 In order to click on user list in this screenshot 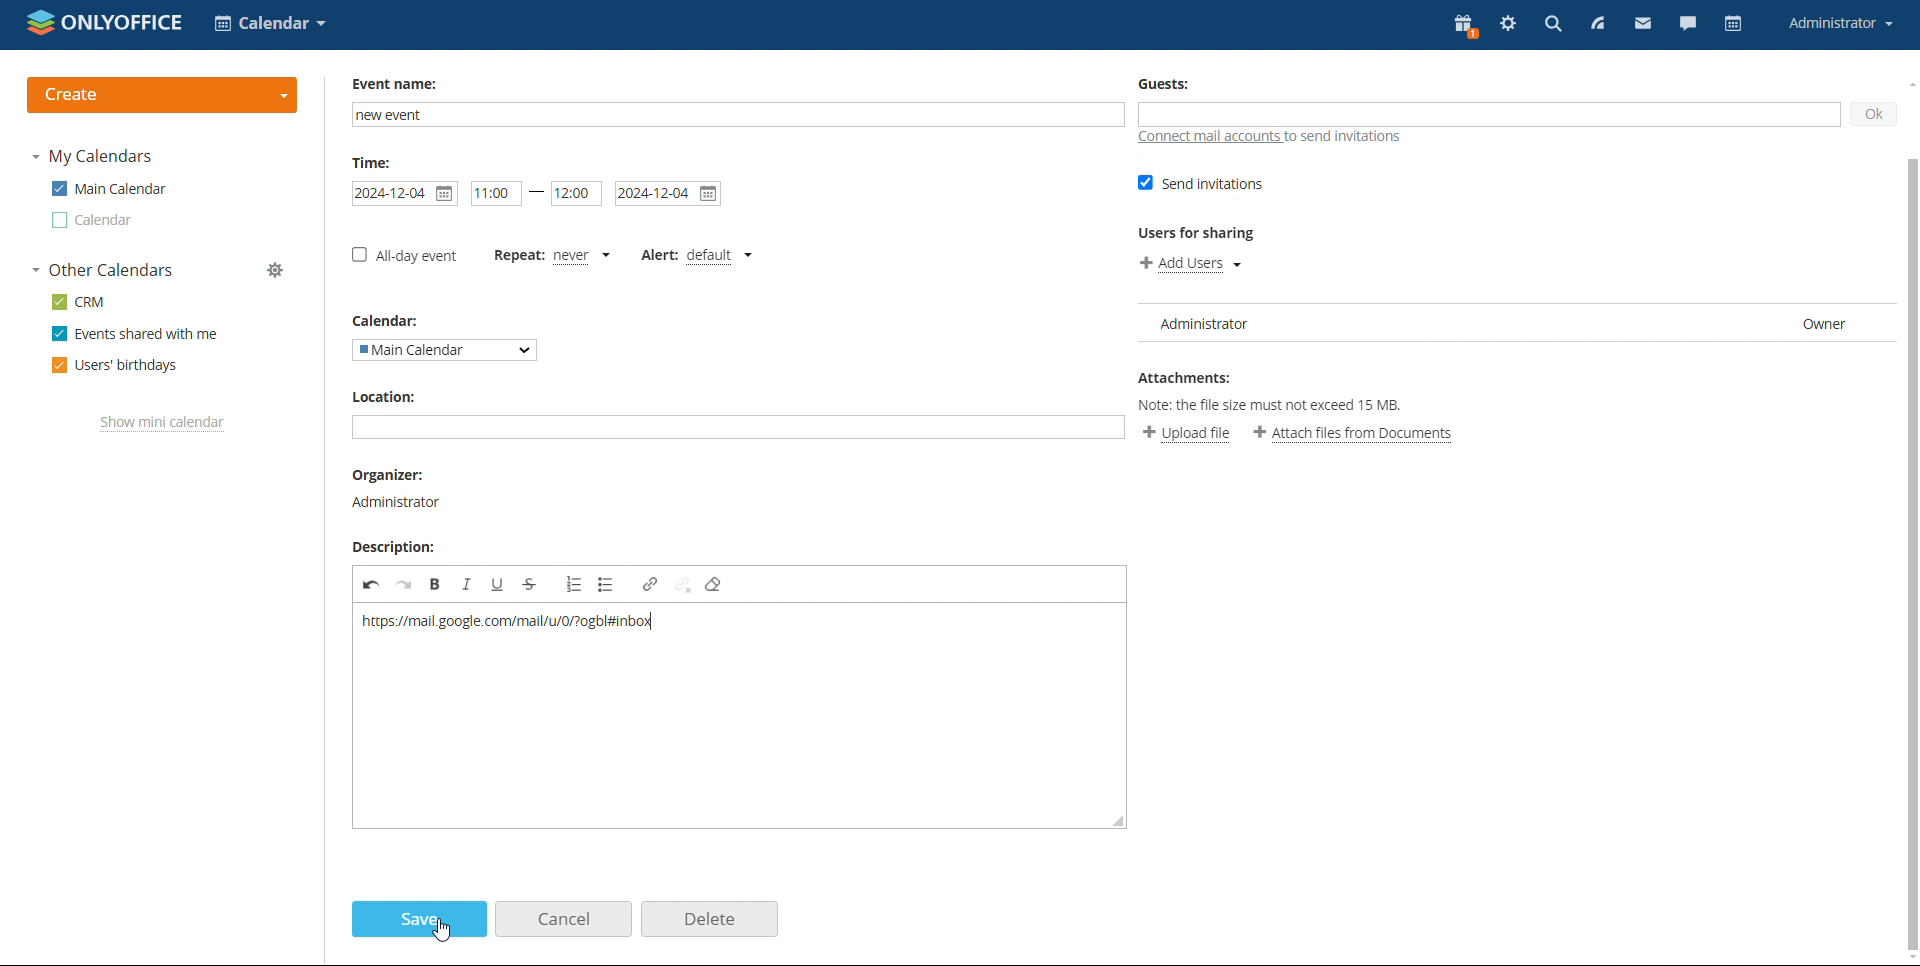, I will do `click(1508, 319)`.